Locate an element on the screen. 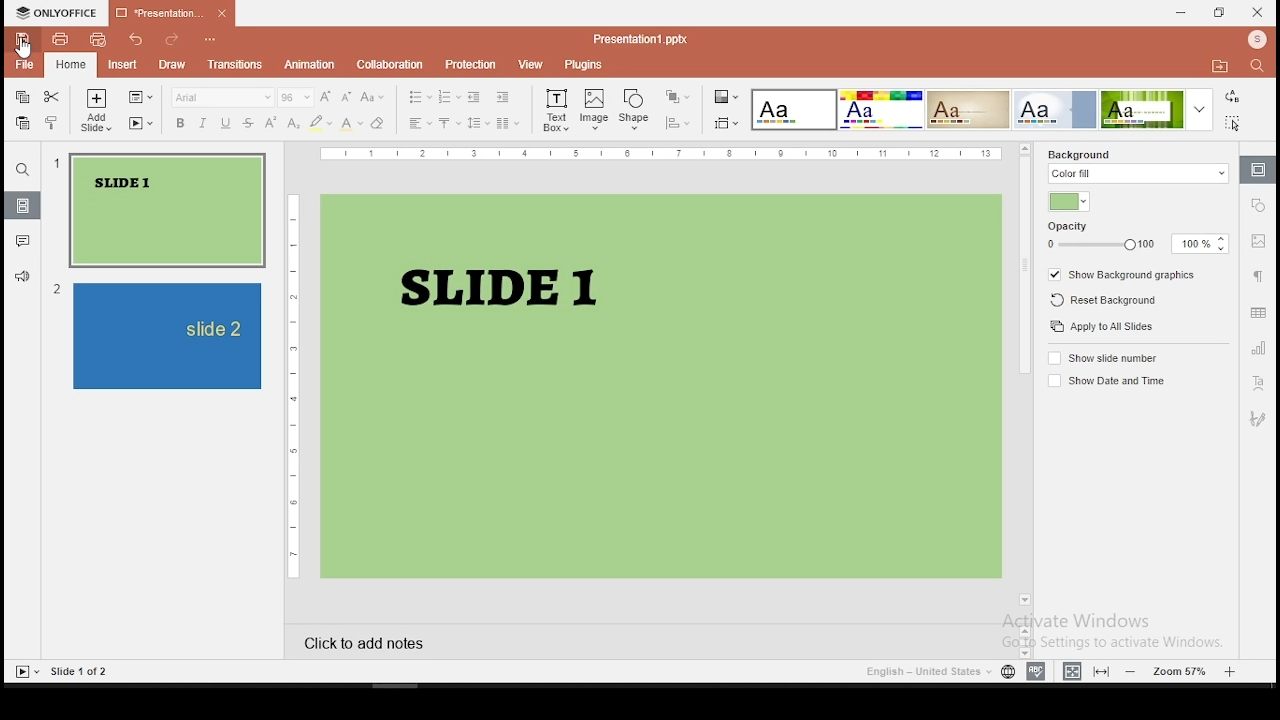  text box is located at coordinates (556, 111).